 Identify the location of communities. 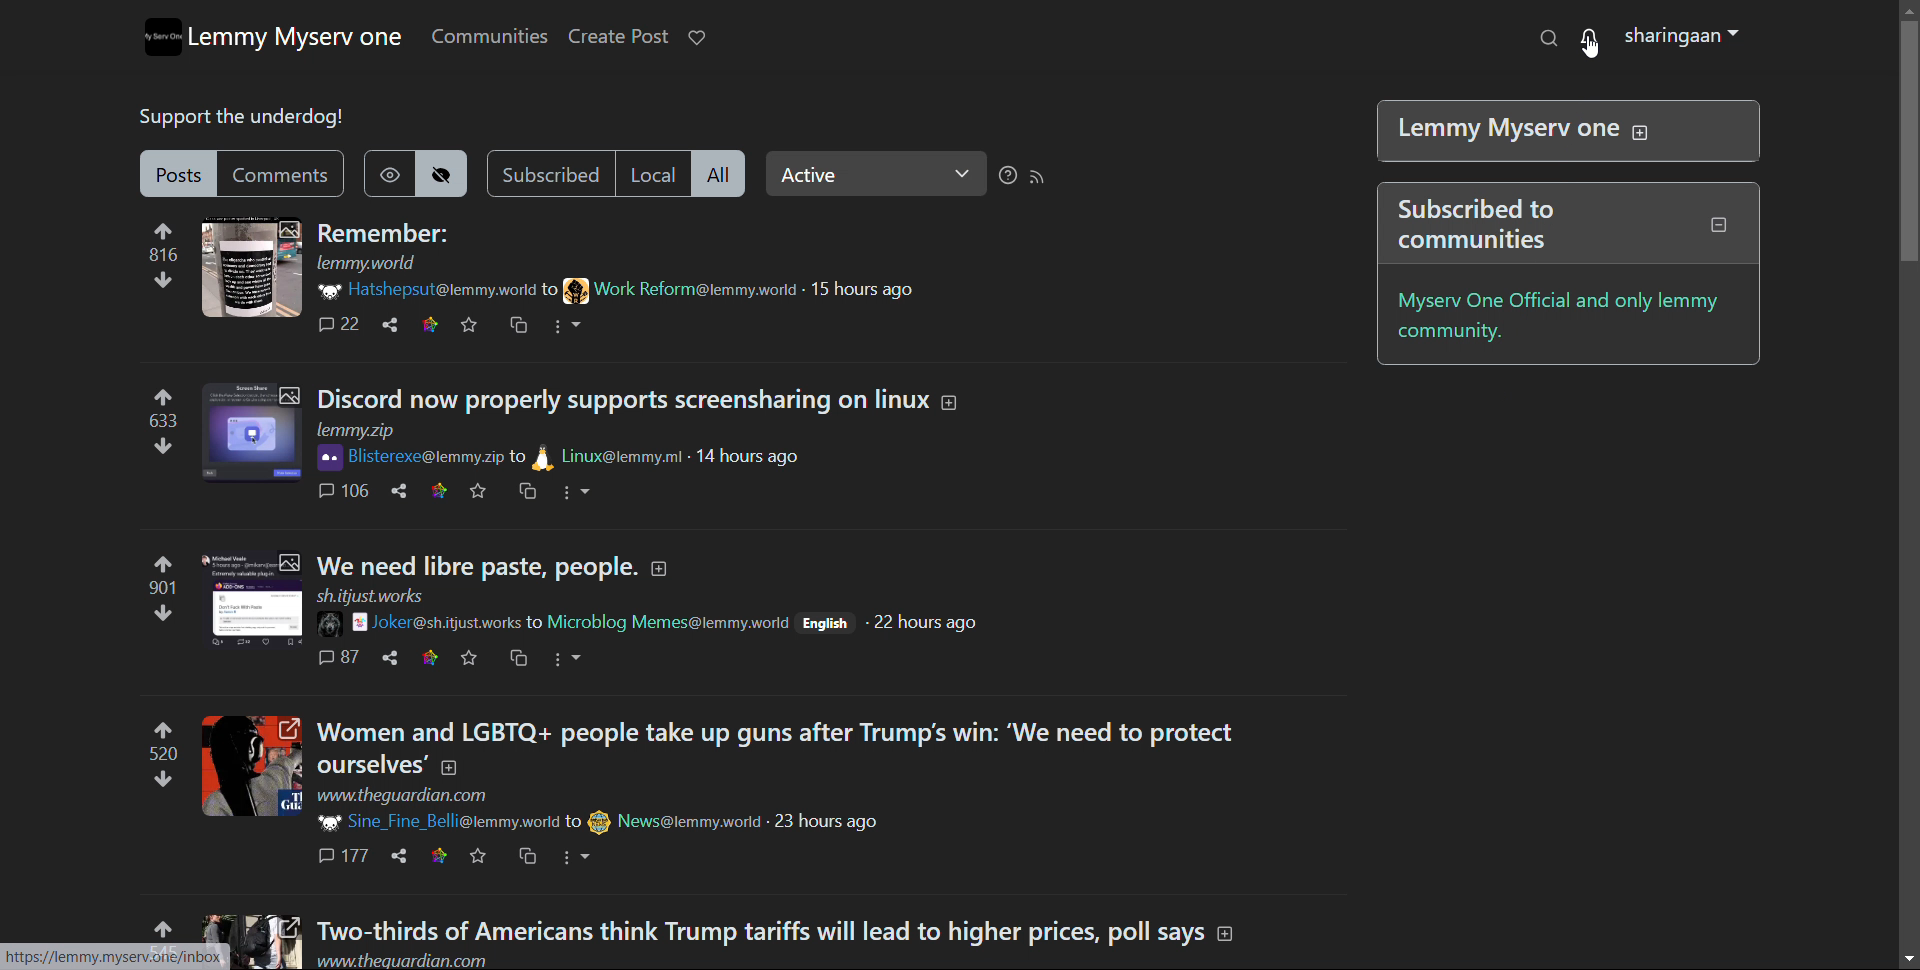
(488, 35).